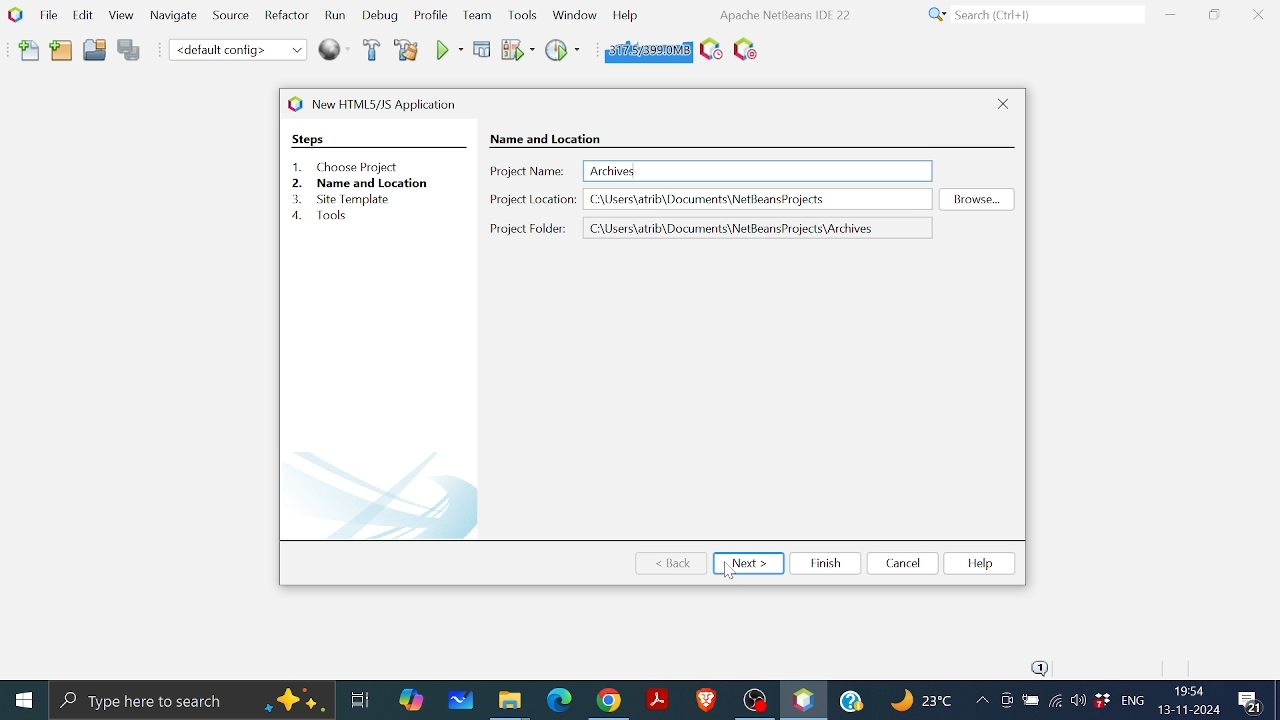 This screenshot has width=1280, height=720. Describe the element at coordinates (23, 701) in the screenshot. I see `Start` at that location.